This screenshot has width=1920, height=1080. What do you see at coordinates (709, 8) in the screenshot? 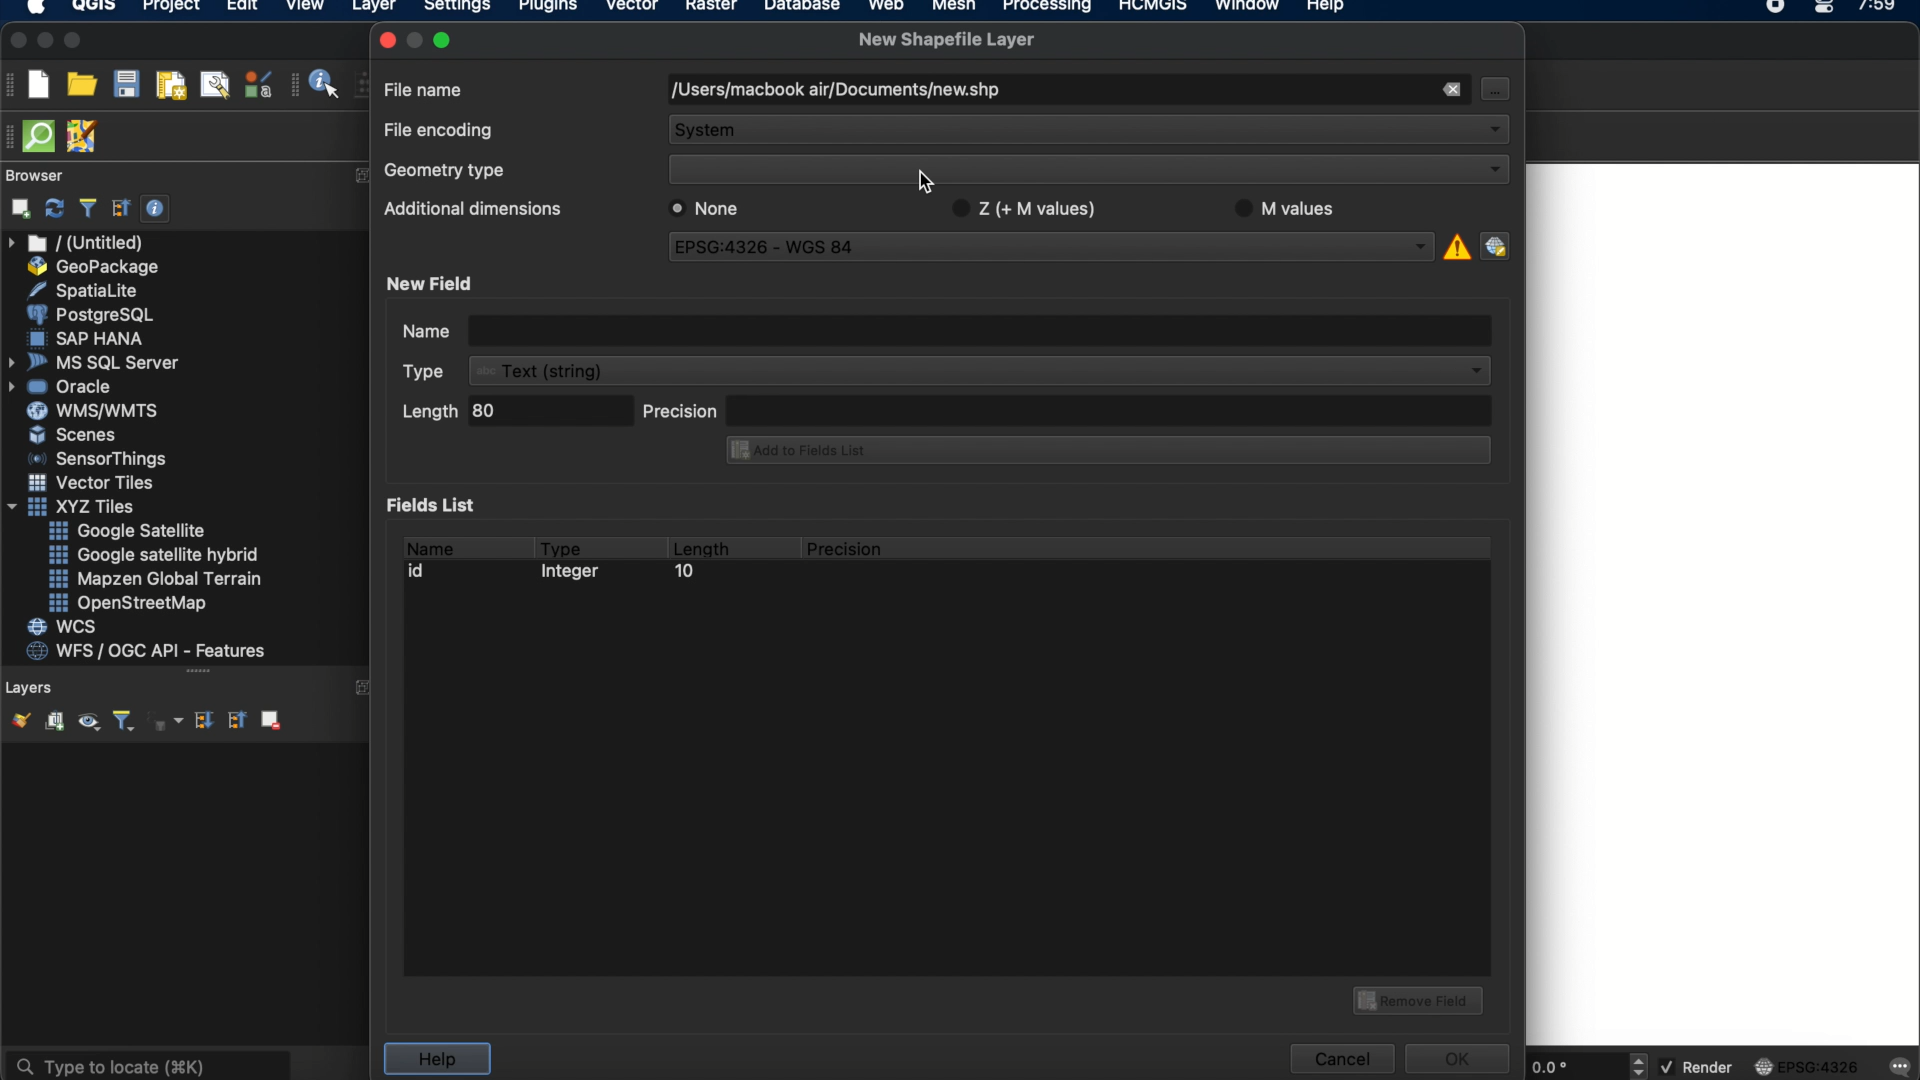
I see `raster` at bounding box center [709, 8].